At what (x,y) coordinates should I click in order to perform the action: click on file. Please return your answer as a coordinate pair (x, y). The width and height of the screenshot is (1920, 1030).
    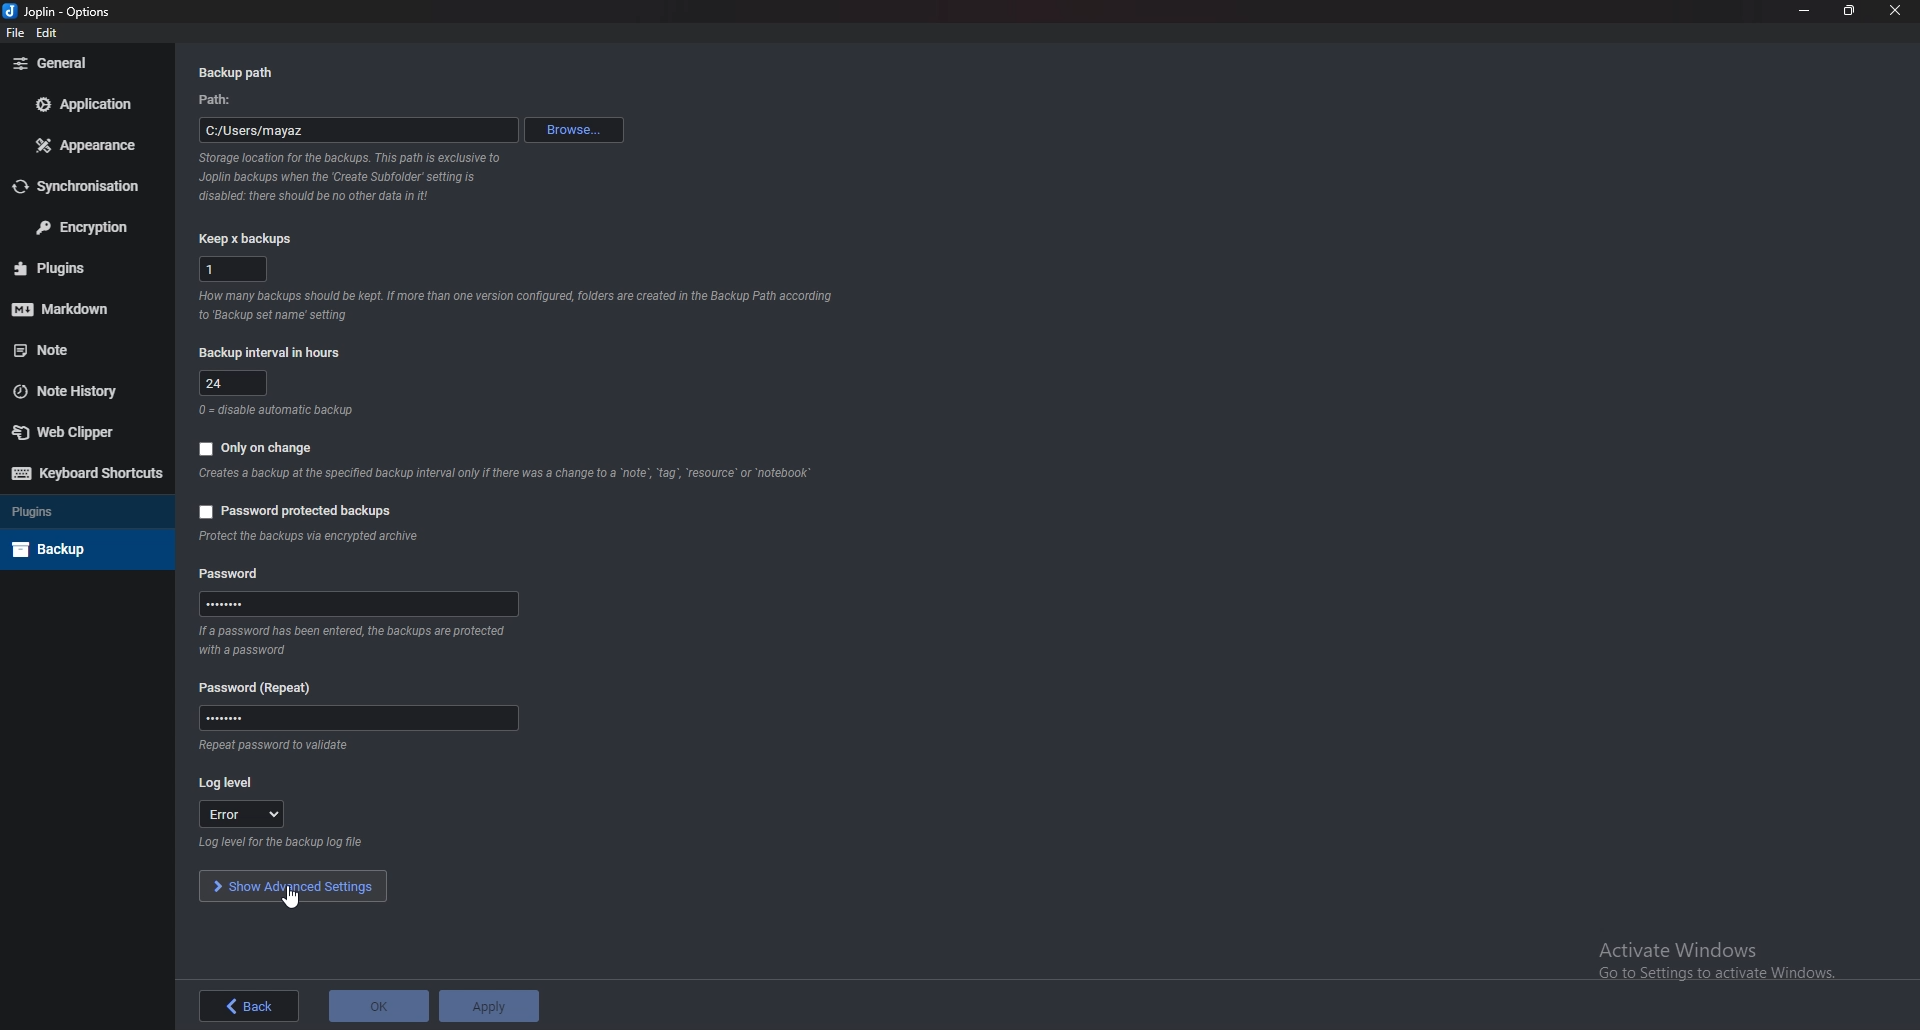
    Looking at the image, I should click on (16, 34).